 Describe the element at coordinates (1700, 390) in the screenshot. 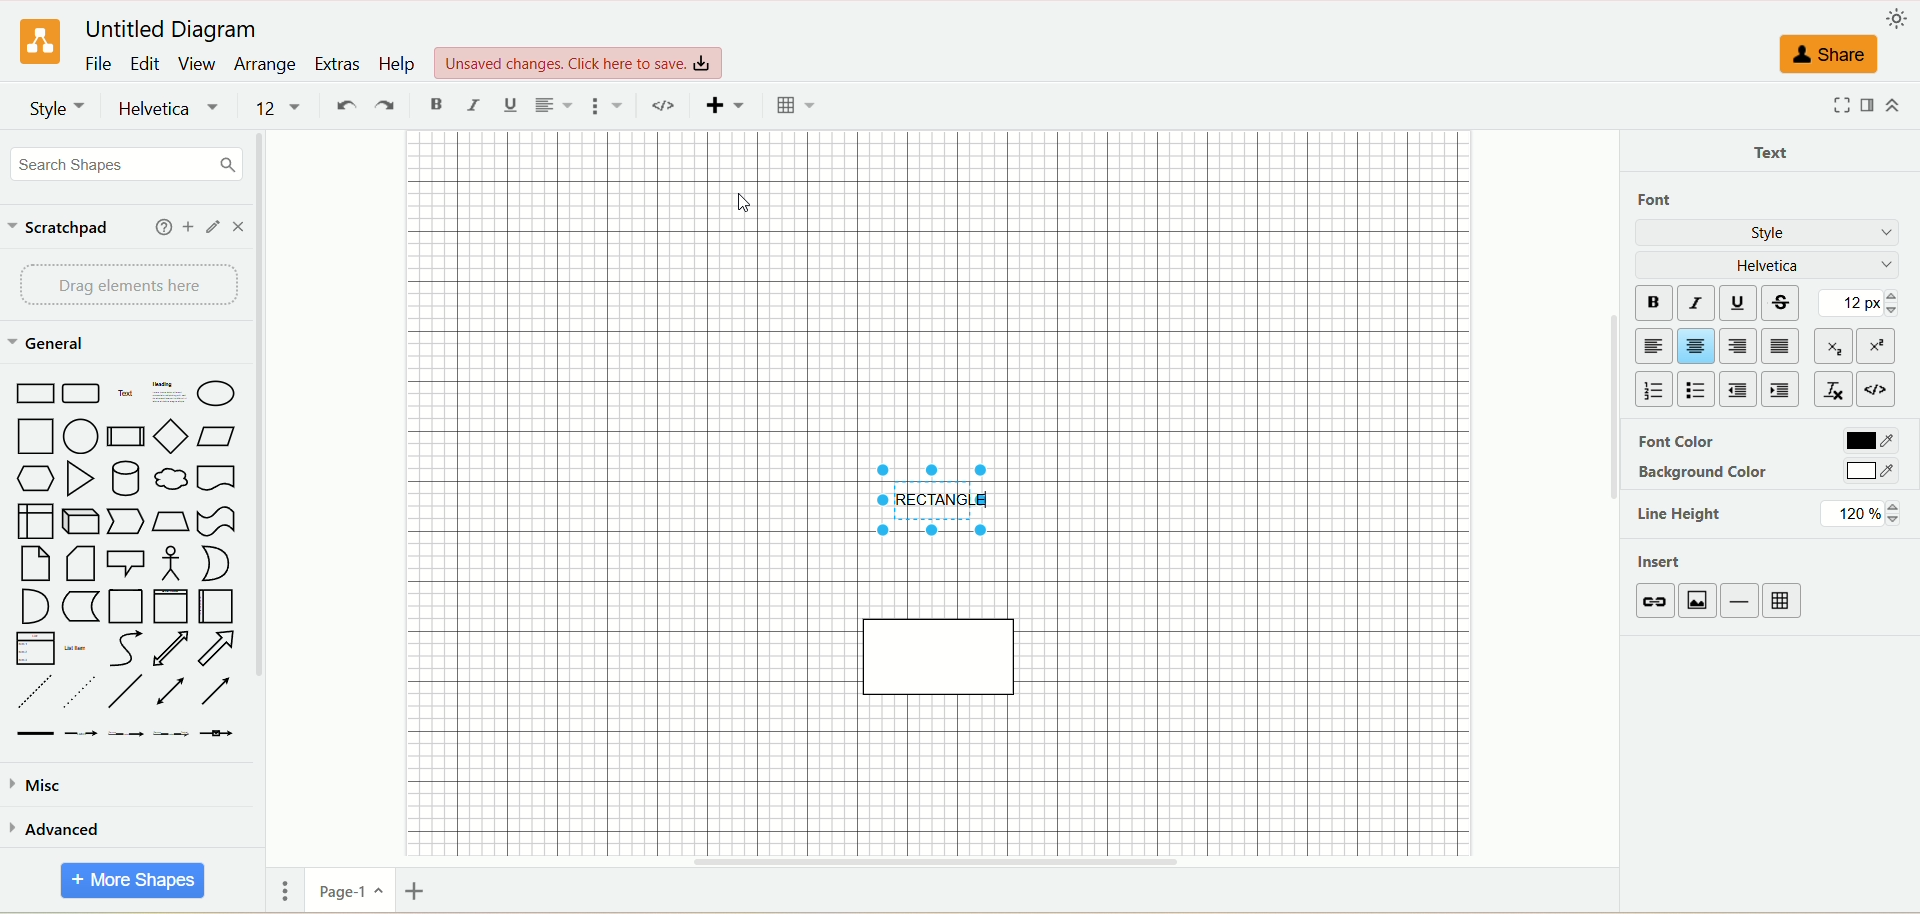

I see `bulleted list` at that location.